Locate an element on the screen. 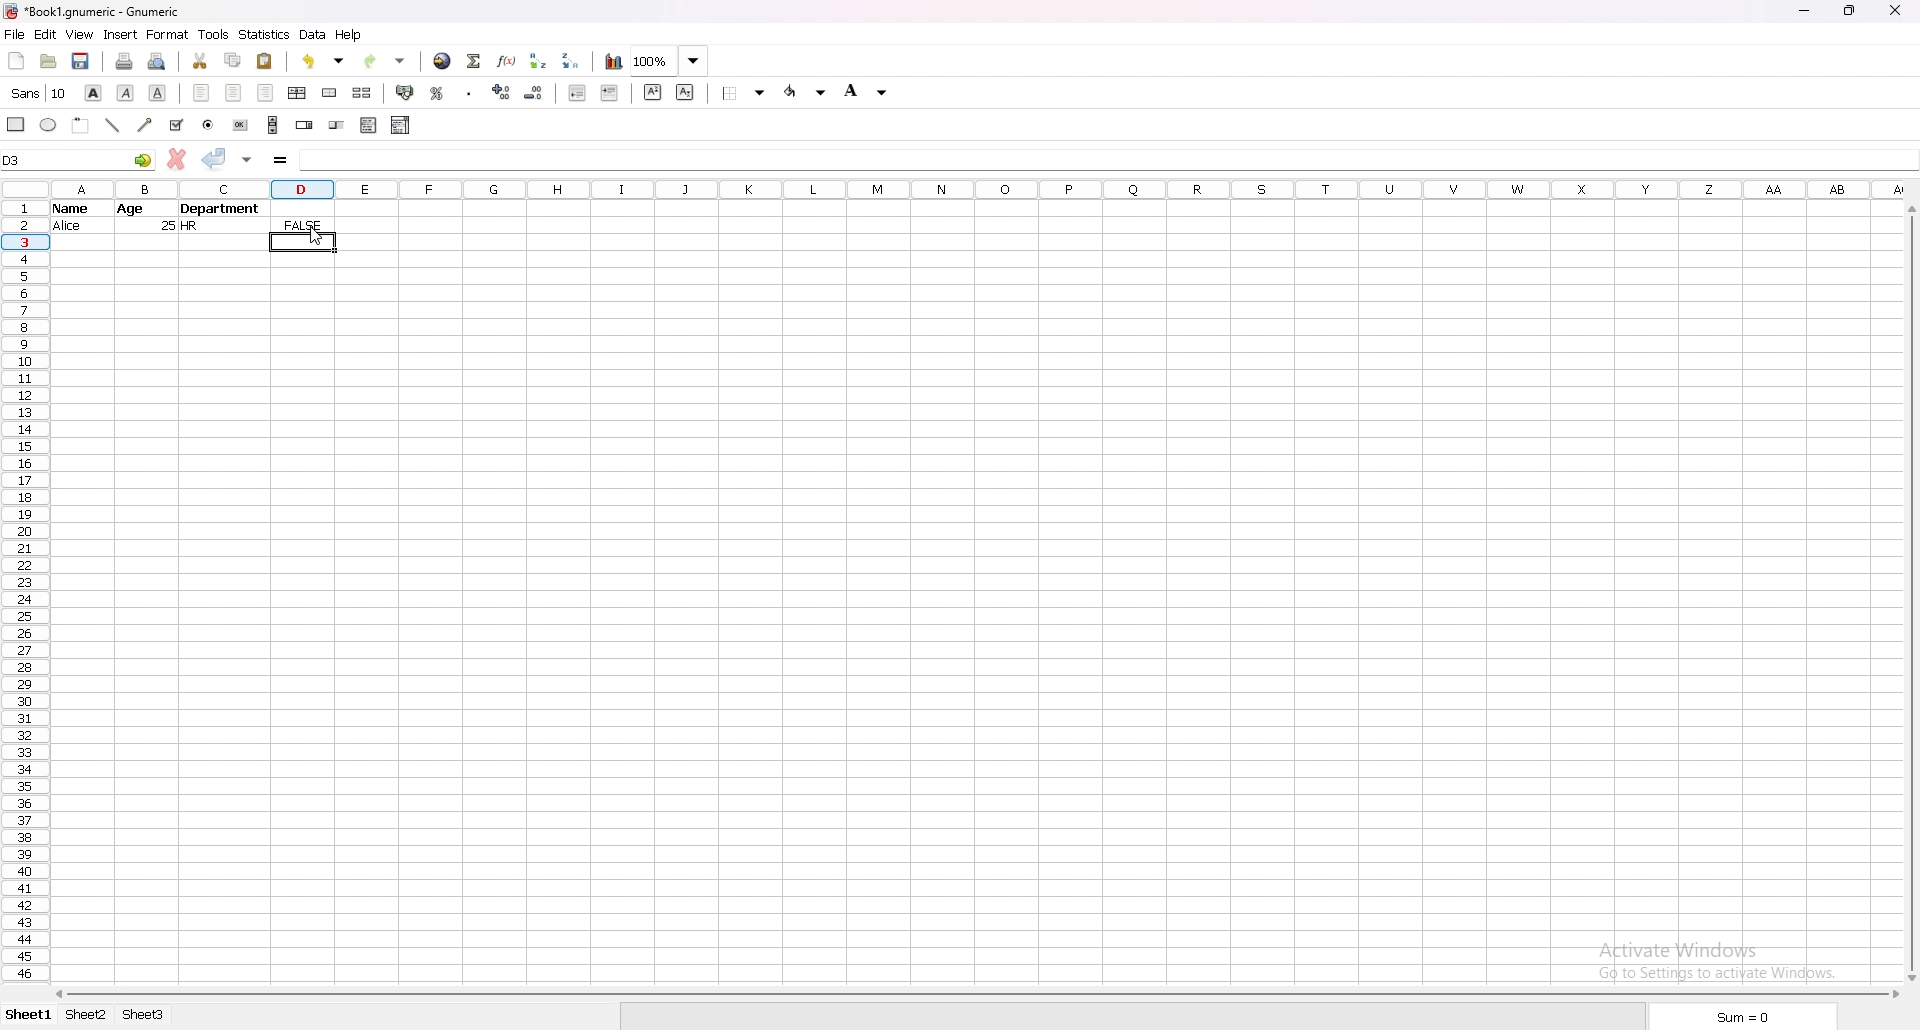  left align is located at coordinates (201, 93).